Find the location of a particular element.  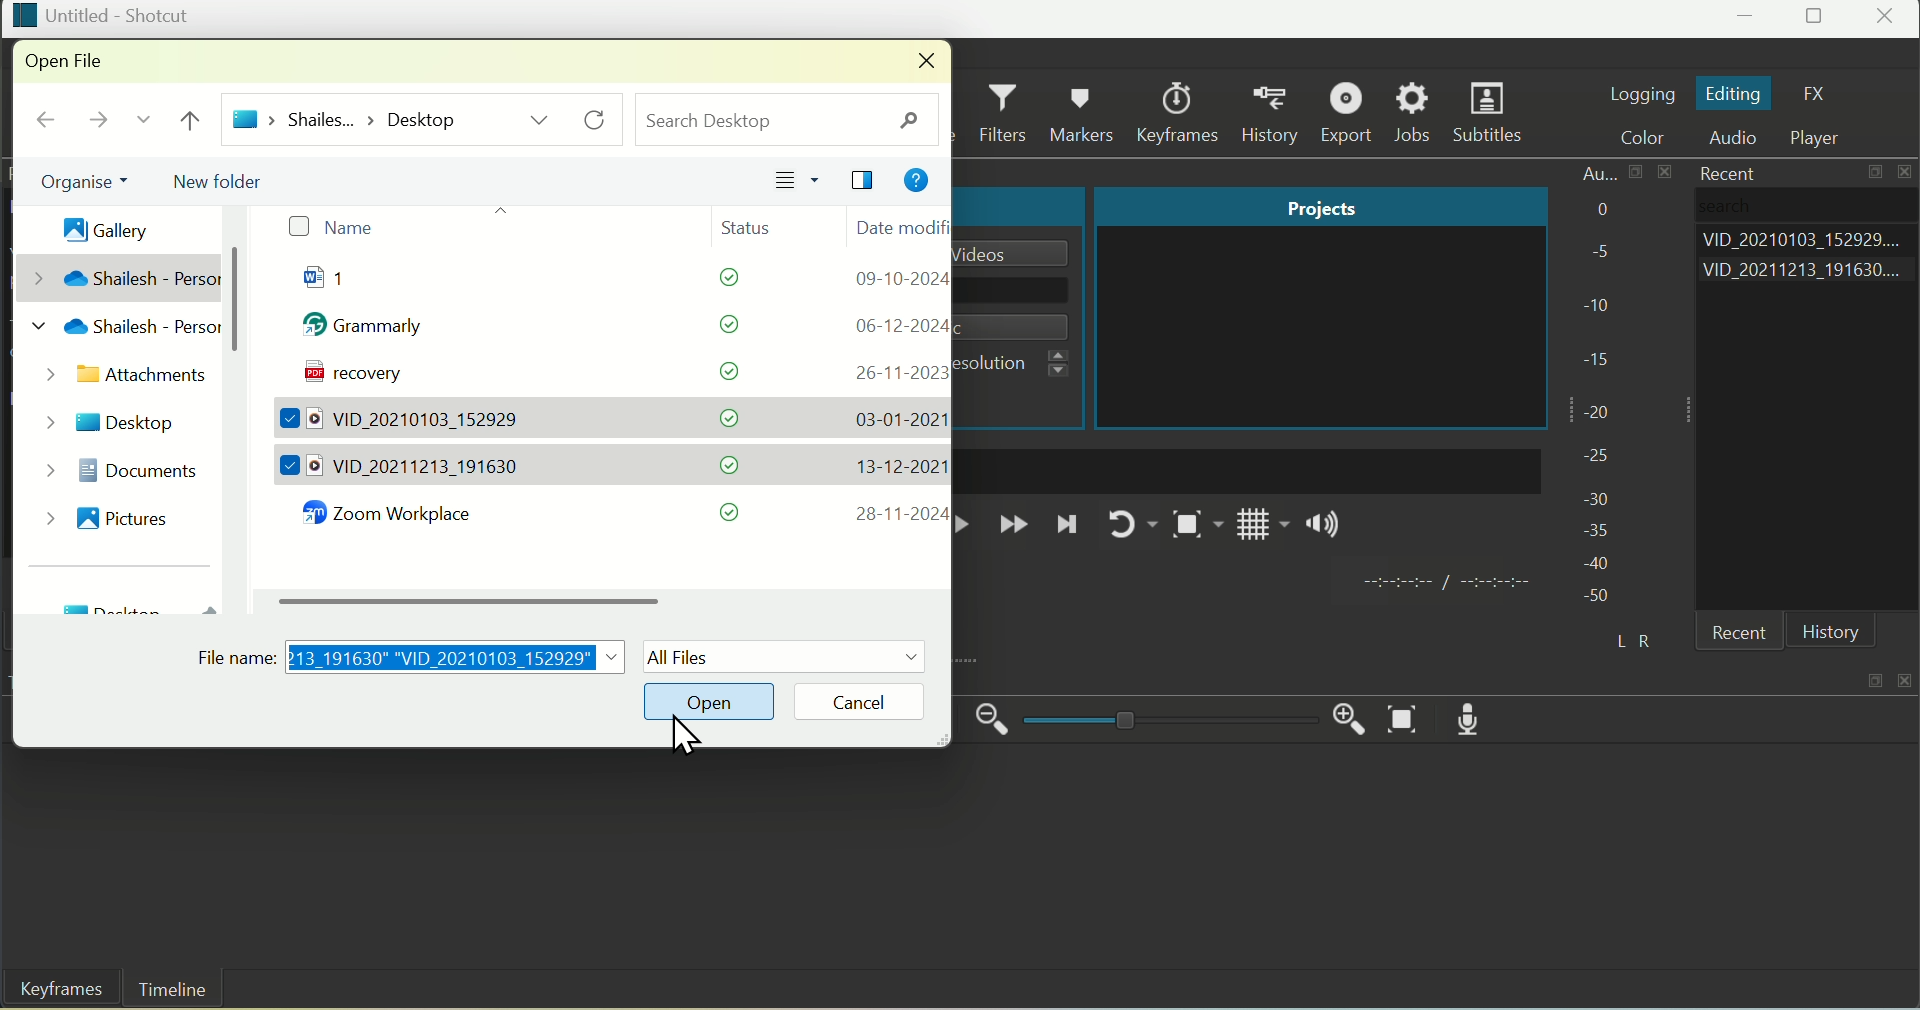

Color is located at coordinates (1652, 138).